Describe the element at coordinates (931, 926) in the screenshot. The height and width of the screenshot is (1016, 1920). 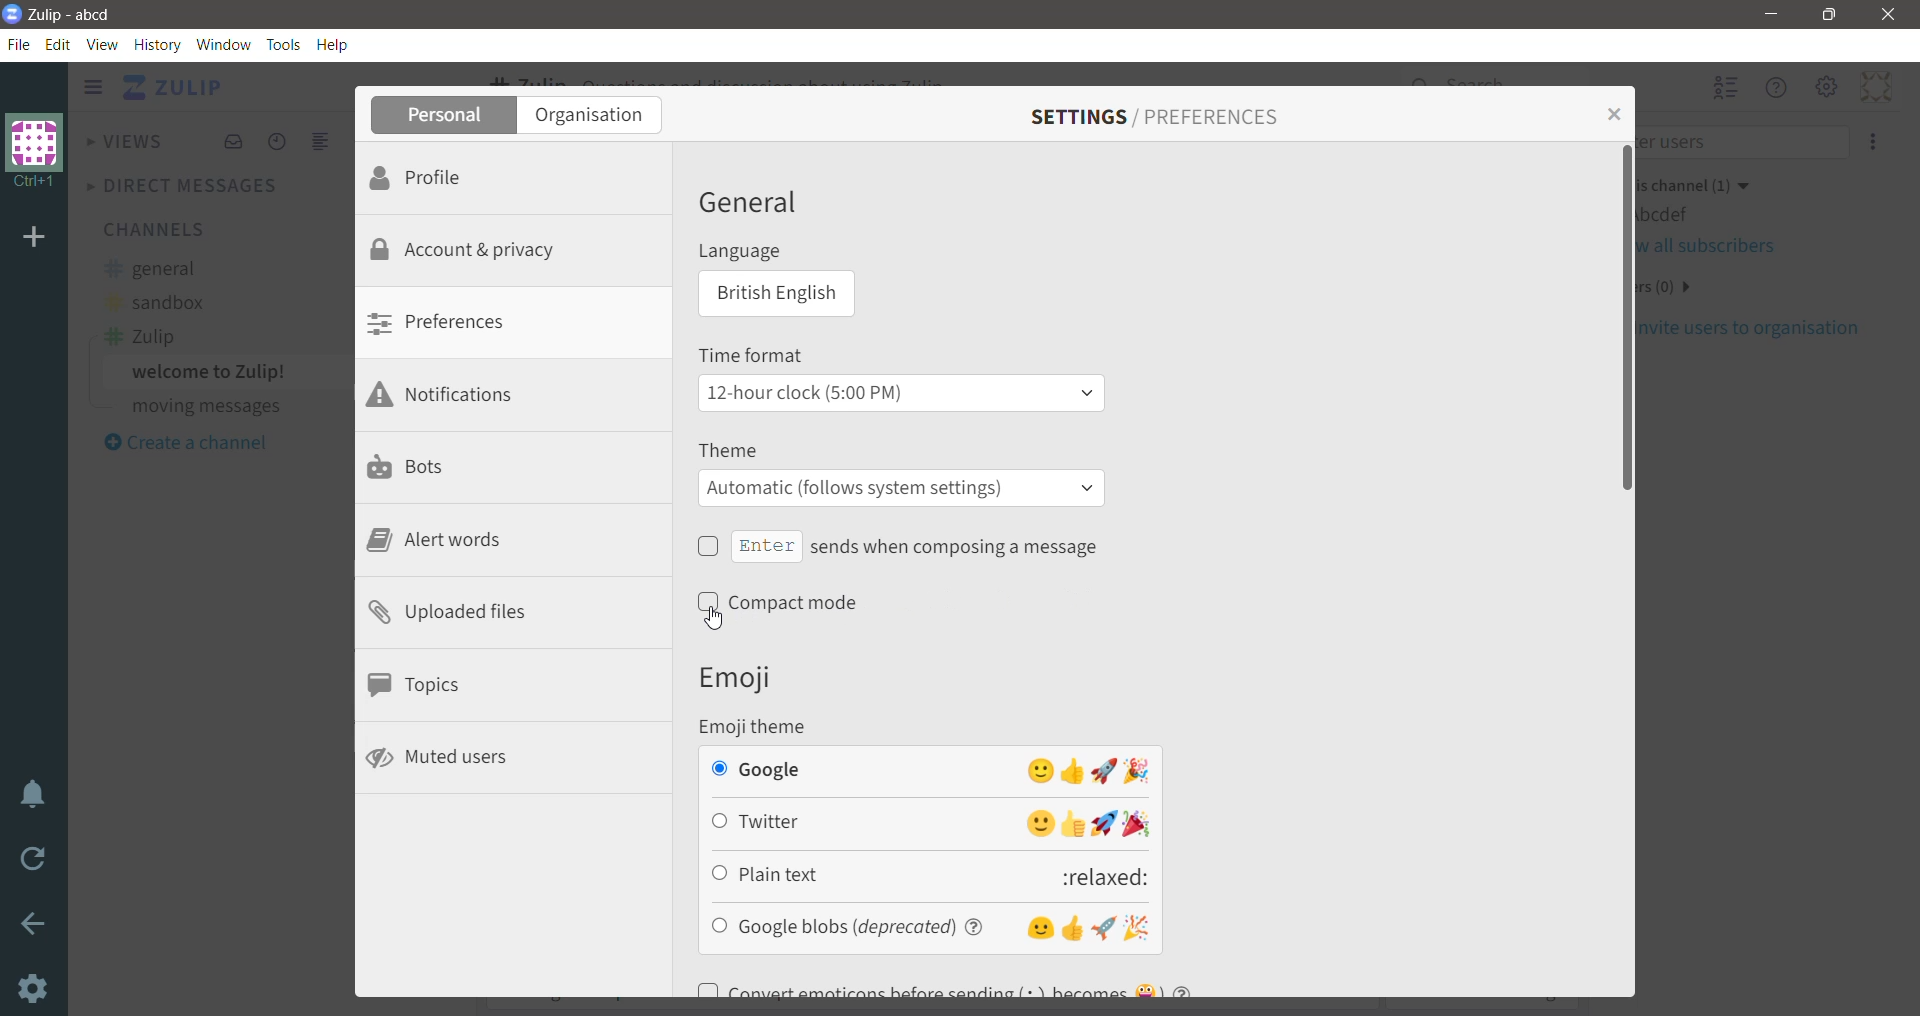
I see `Google blobs(deprecated)` at that location.